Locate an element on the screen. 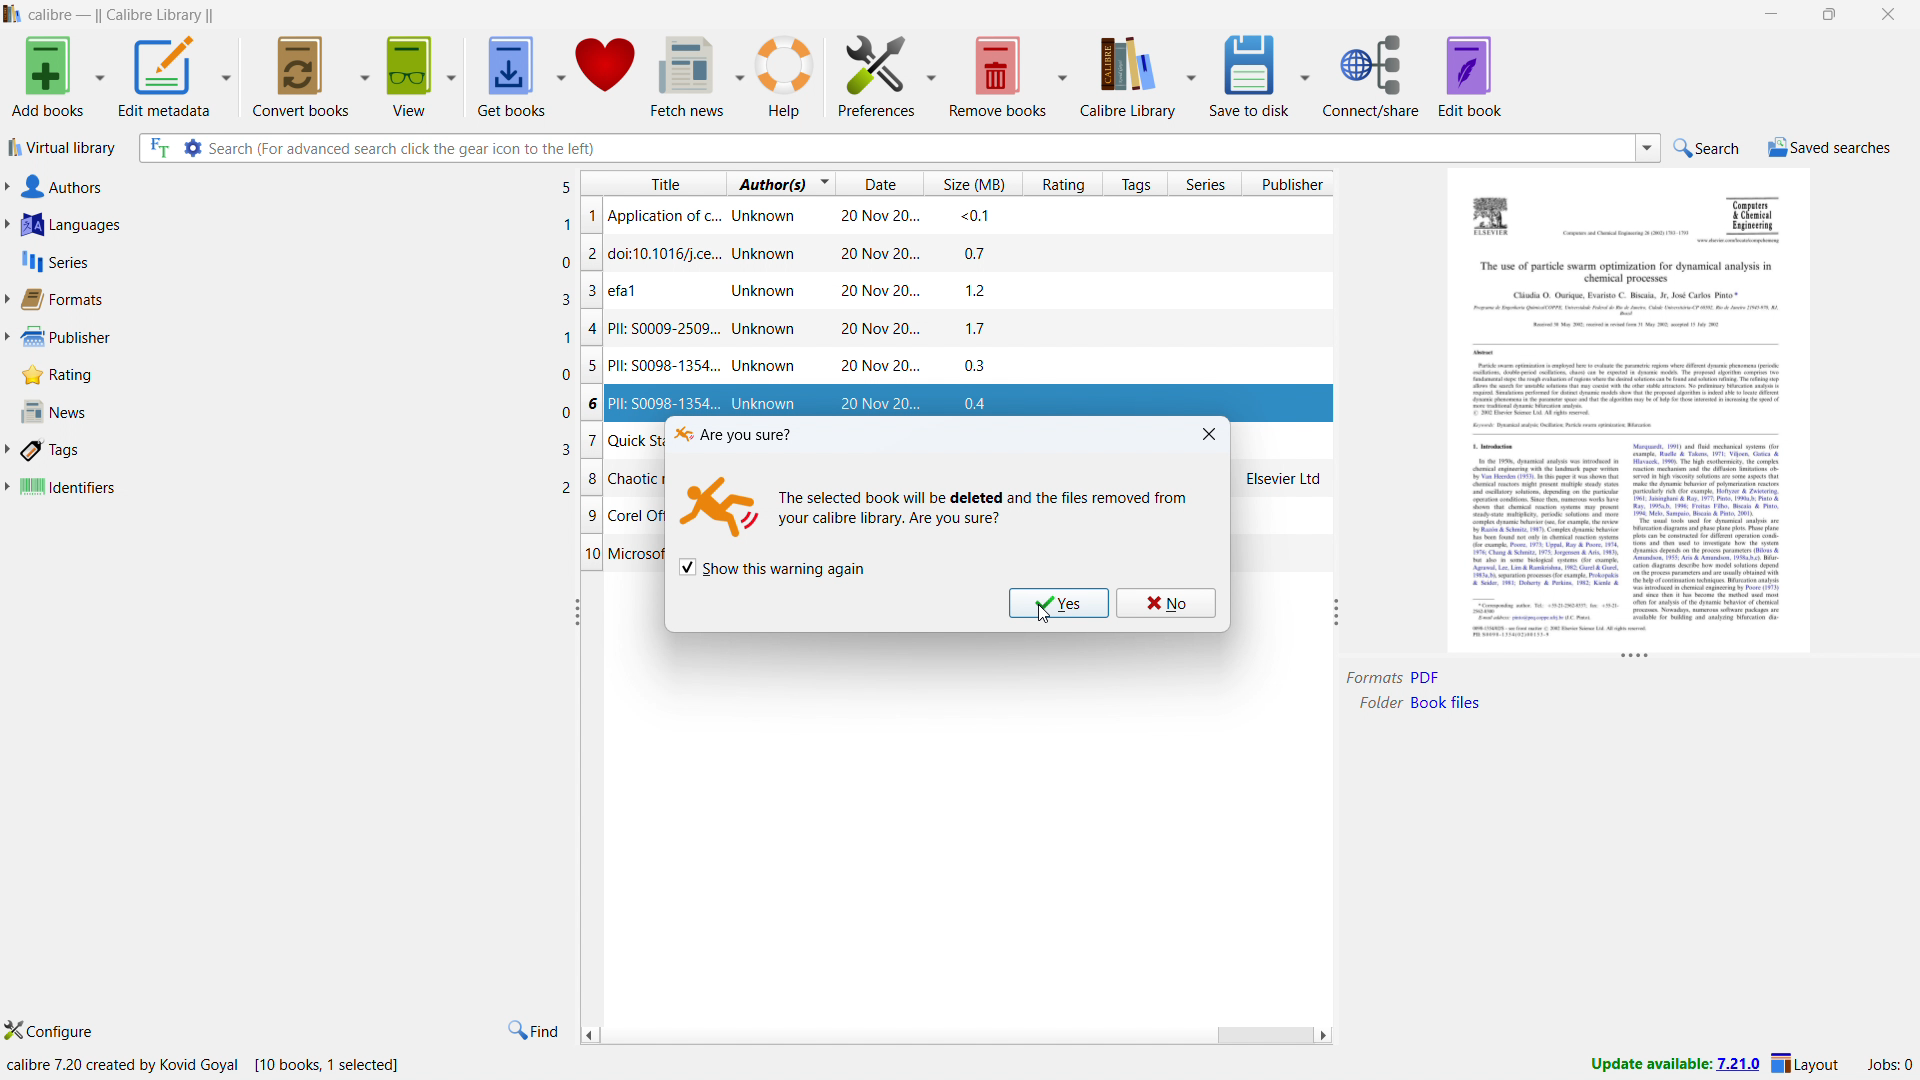 Image resolution: width=1920 pixels, height=1080 pixels. add books options is located at coordinates (100, 75).